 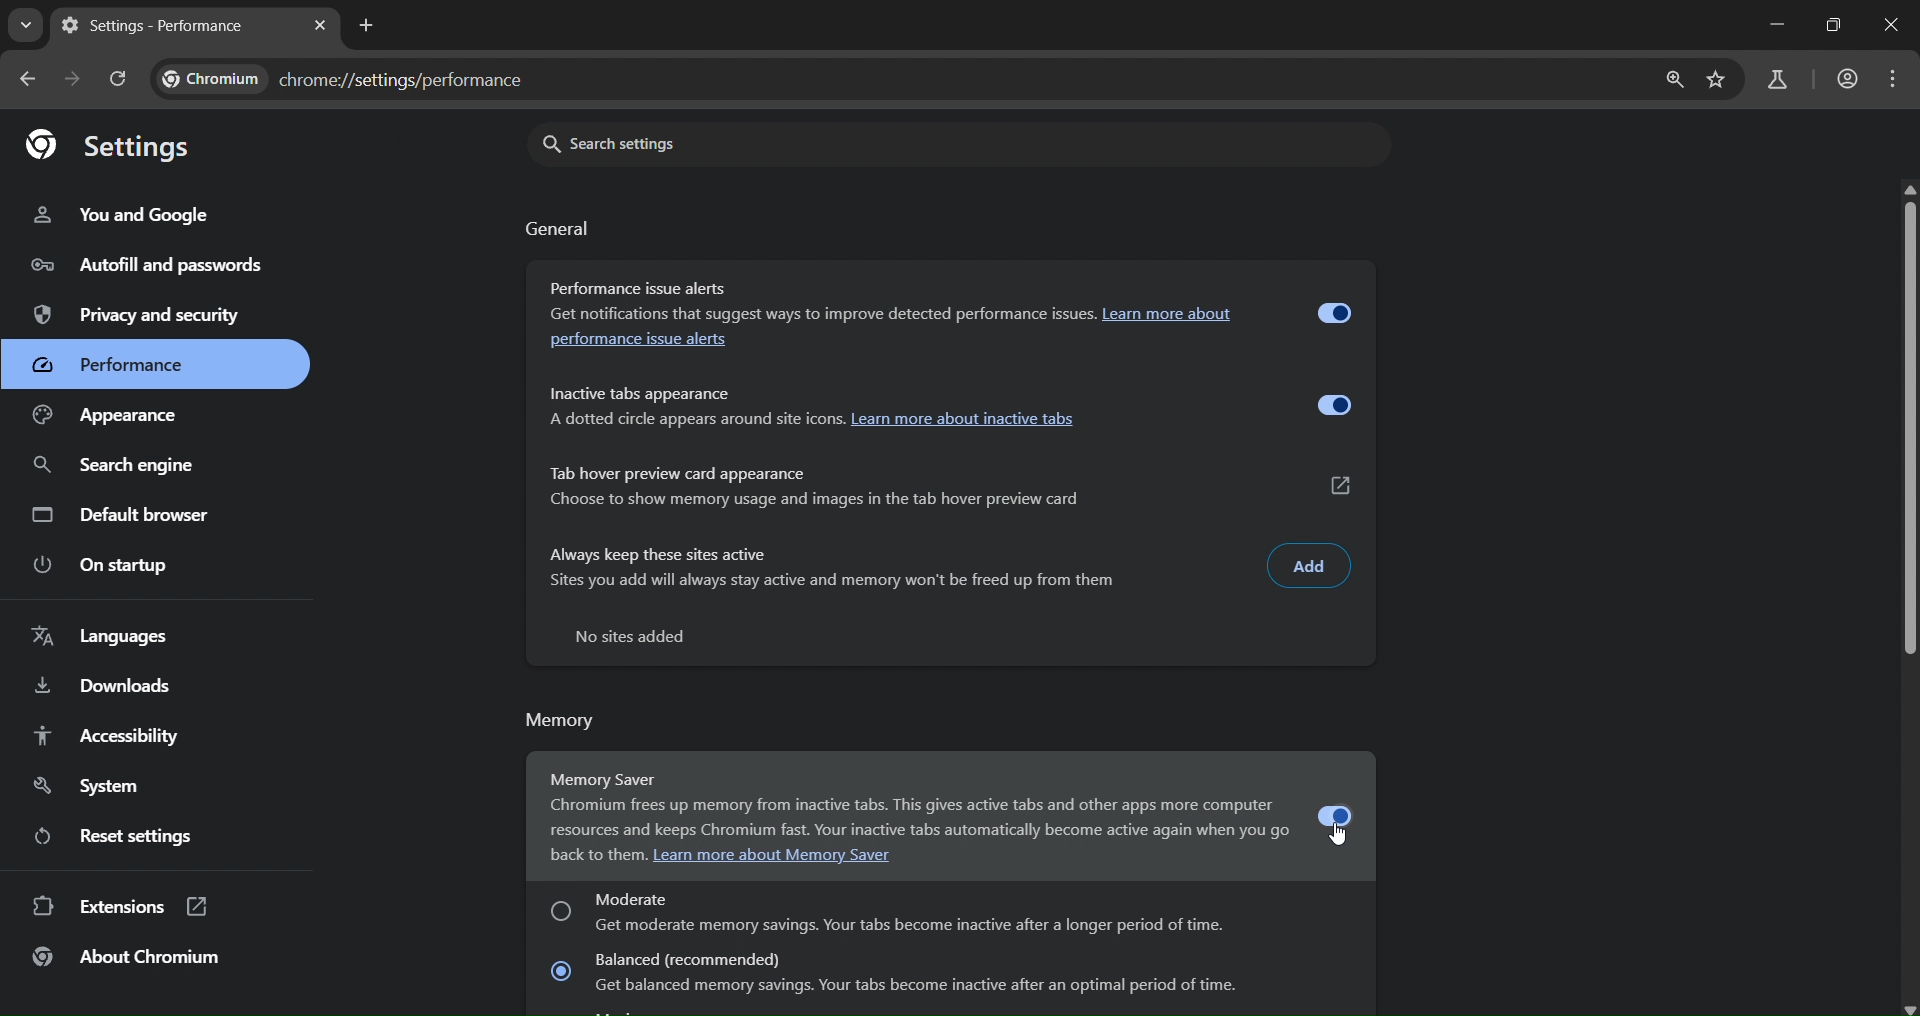 I want to click on checkbox, so click(x=559, y=970).